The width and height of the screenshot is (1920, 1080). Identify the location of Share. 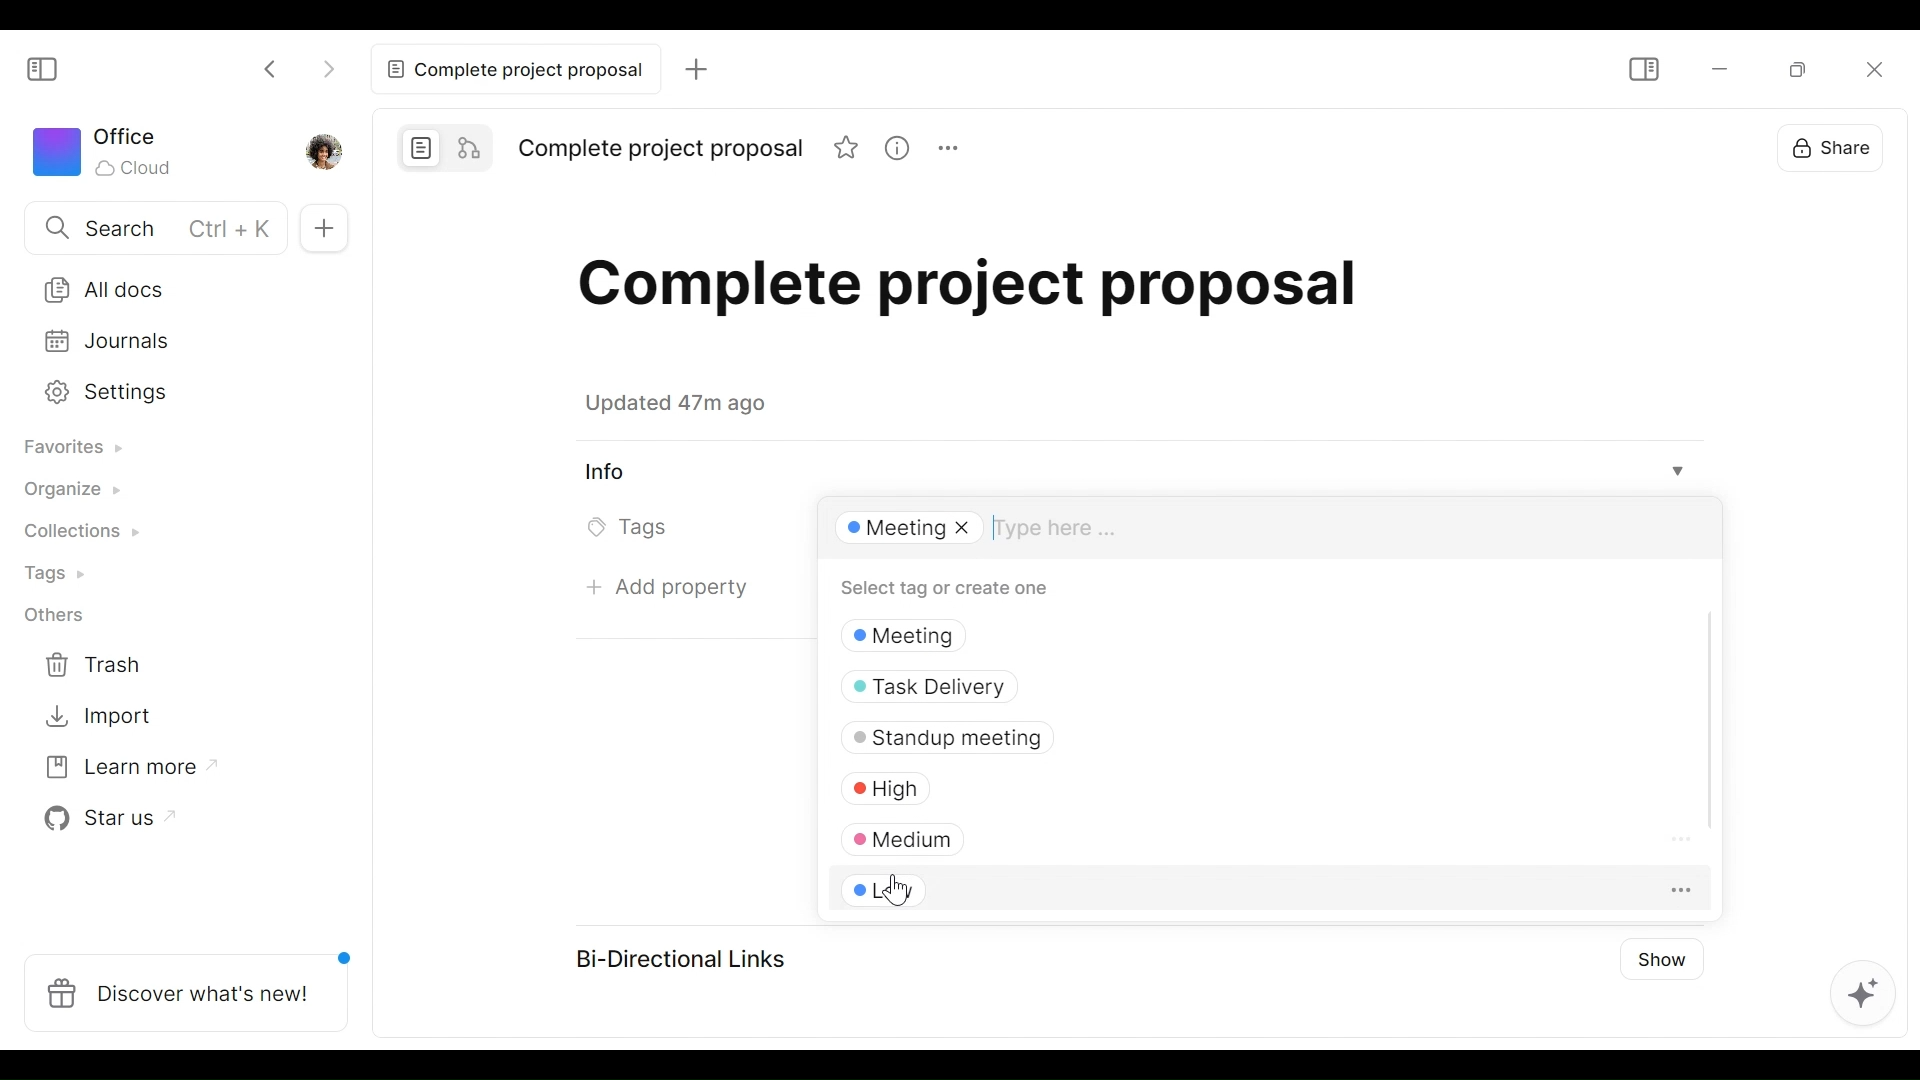
(1834, 146).